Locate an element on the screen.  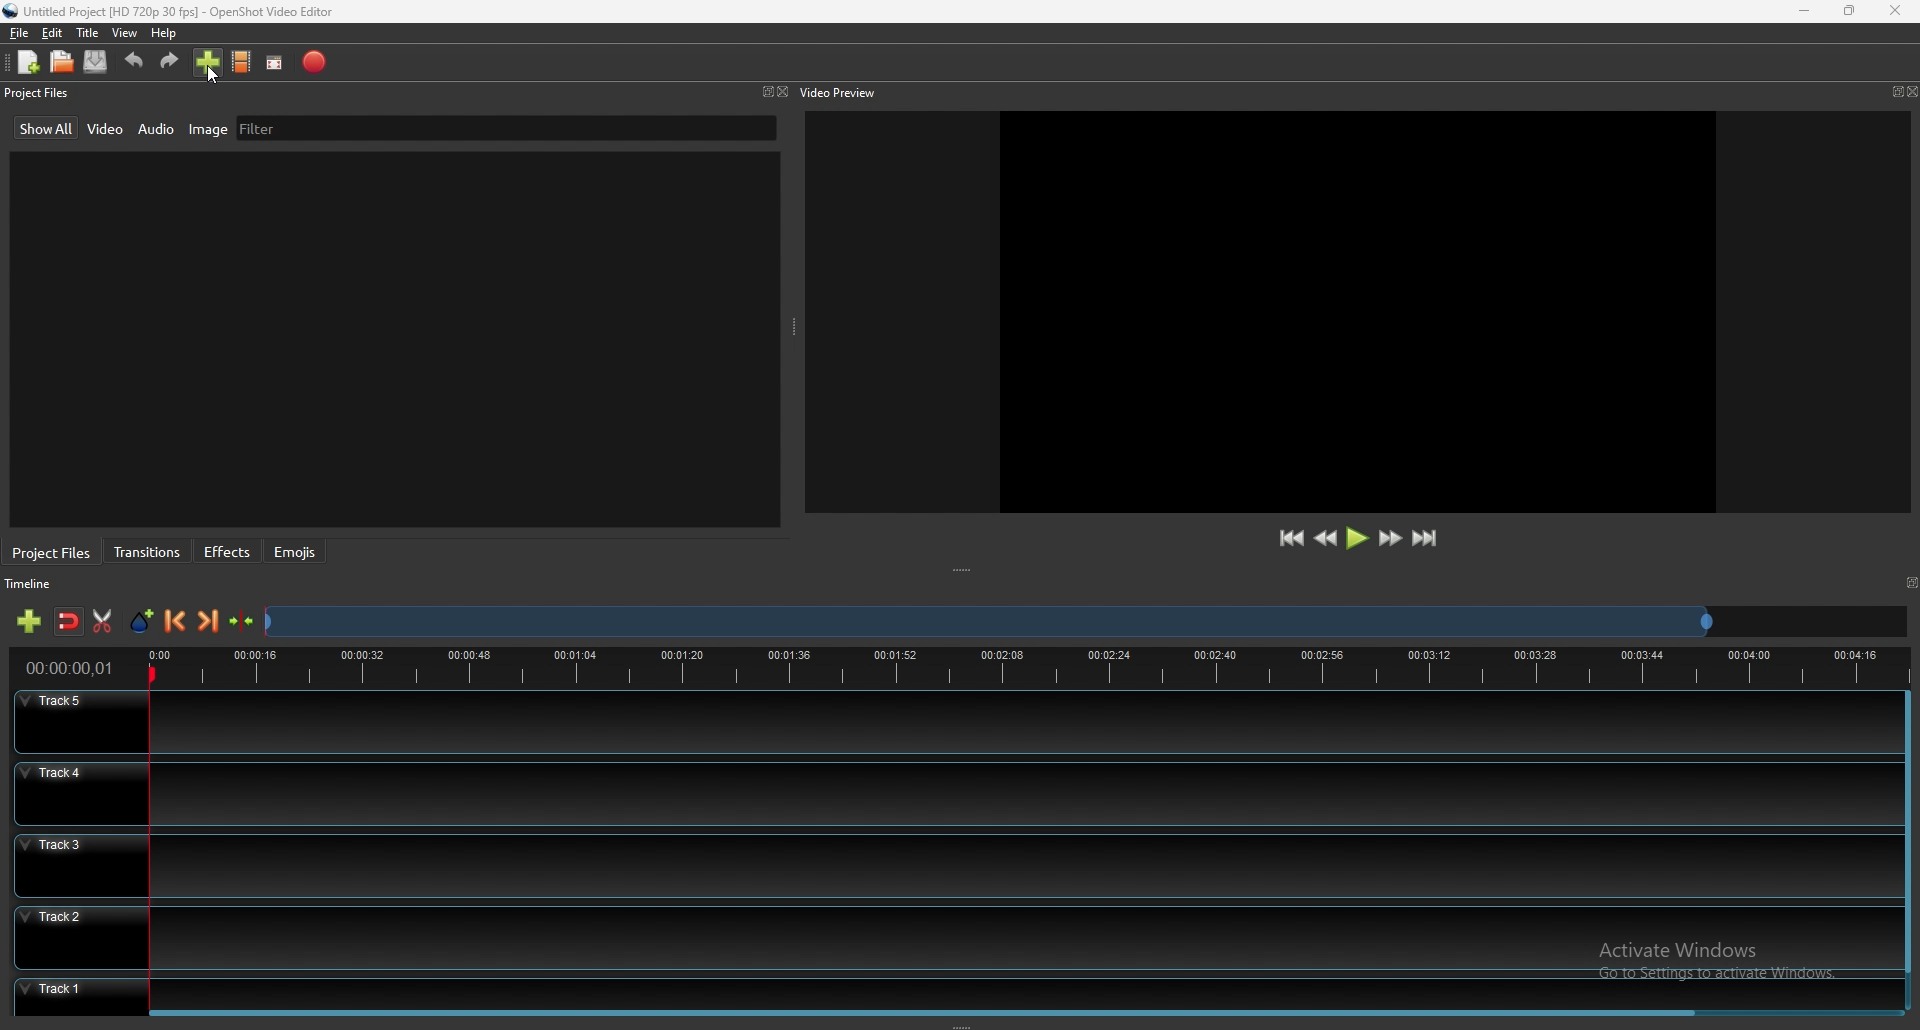
image is located at coordinates (208, 128).